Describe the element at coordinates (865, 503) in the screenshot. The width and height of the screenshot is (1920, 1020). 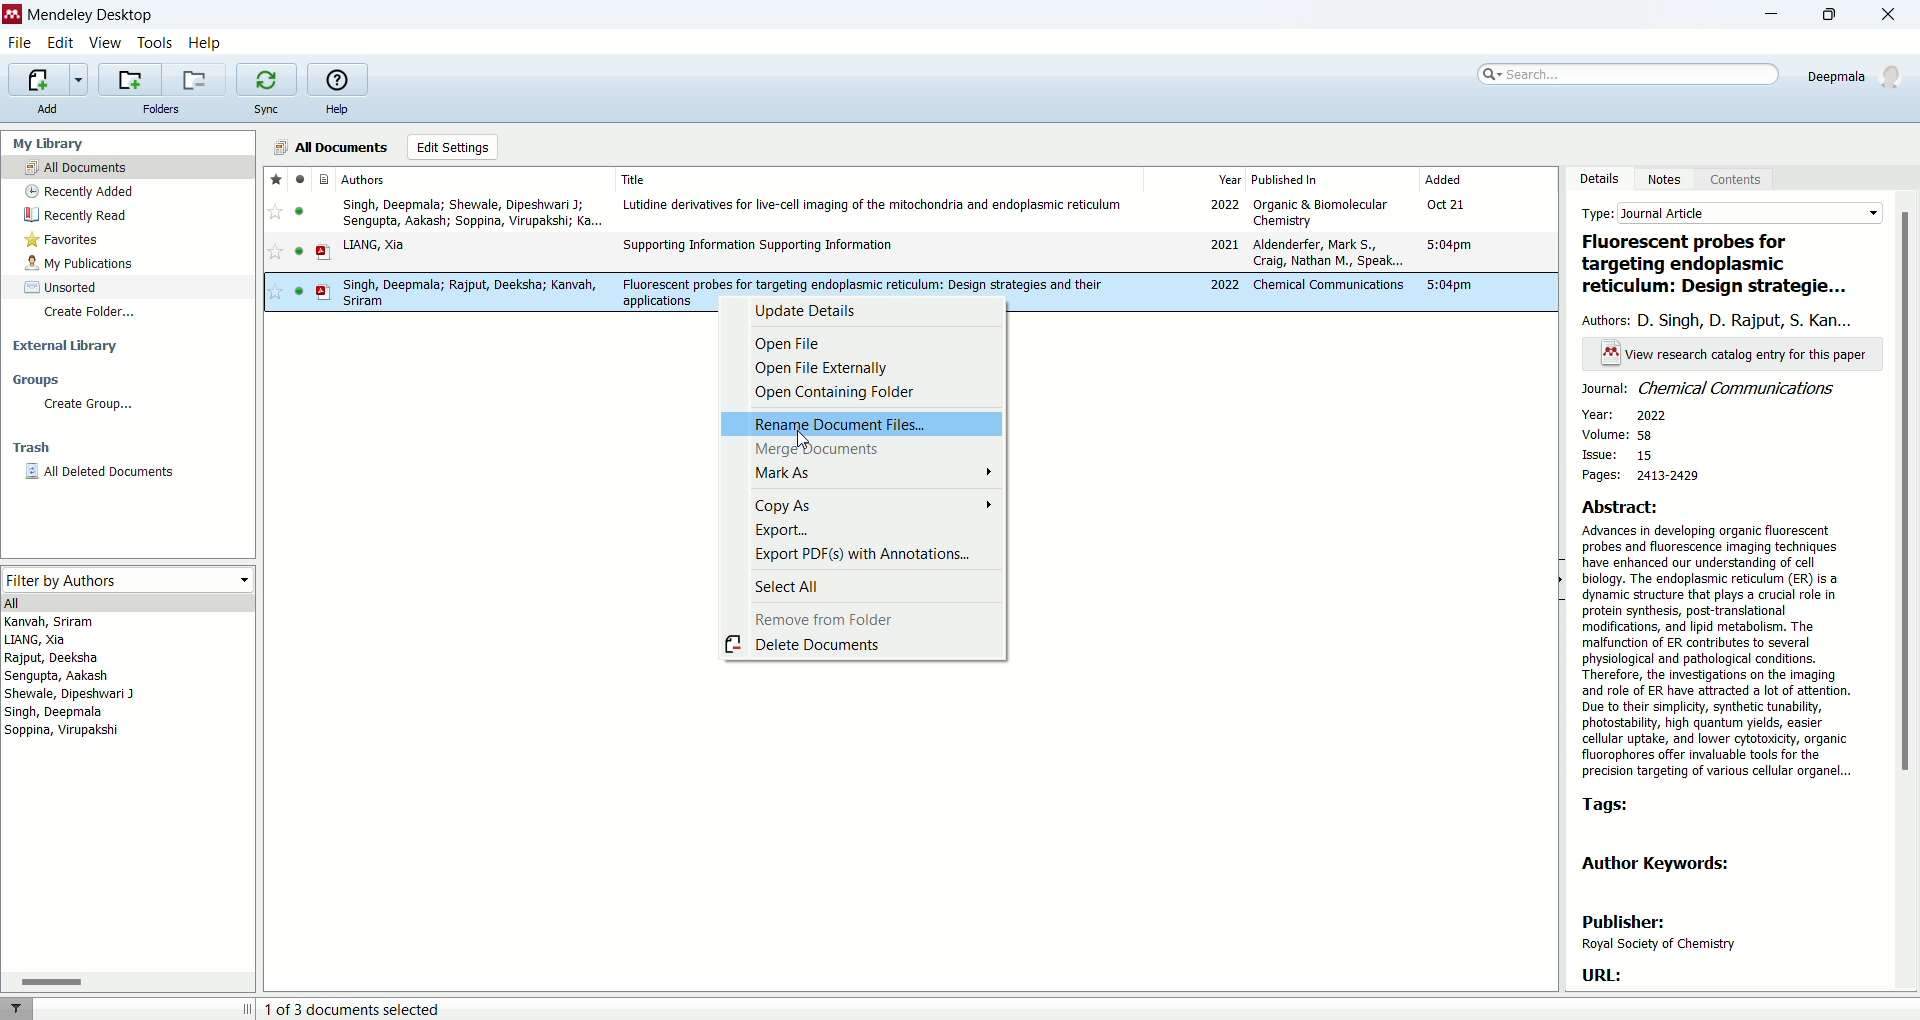
I see `copy as` at that location.